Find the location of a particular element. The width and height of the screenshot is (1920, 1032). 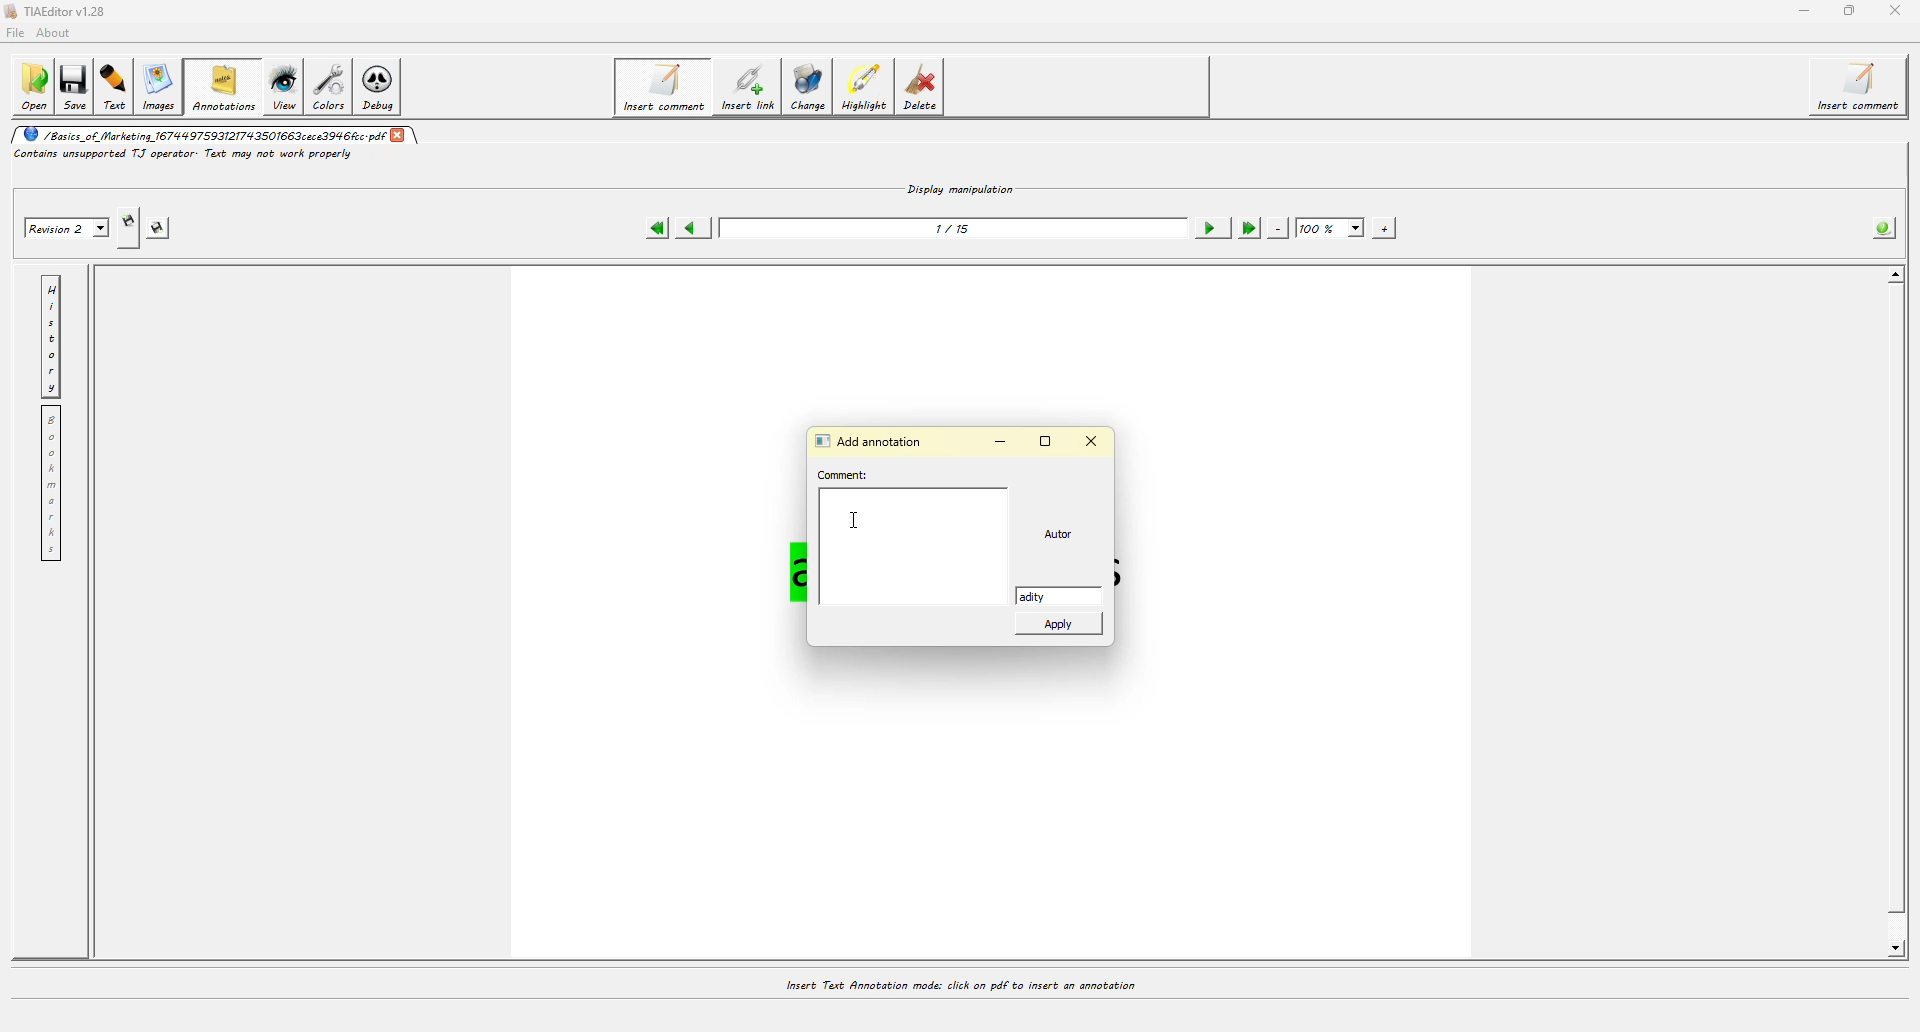

Autor is located at coordinates (1065, 535).